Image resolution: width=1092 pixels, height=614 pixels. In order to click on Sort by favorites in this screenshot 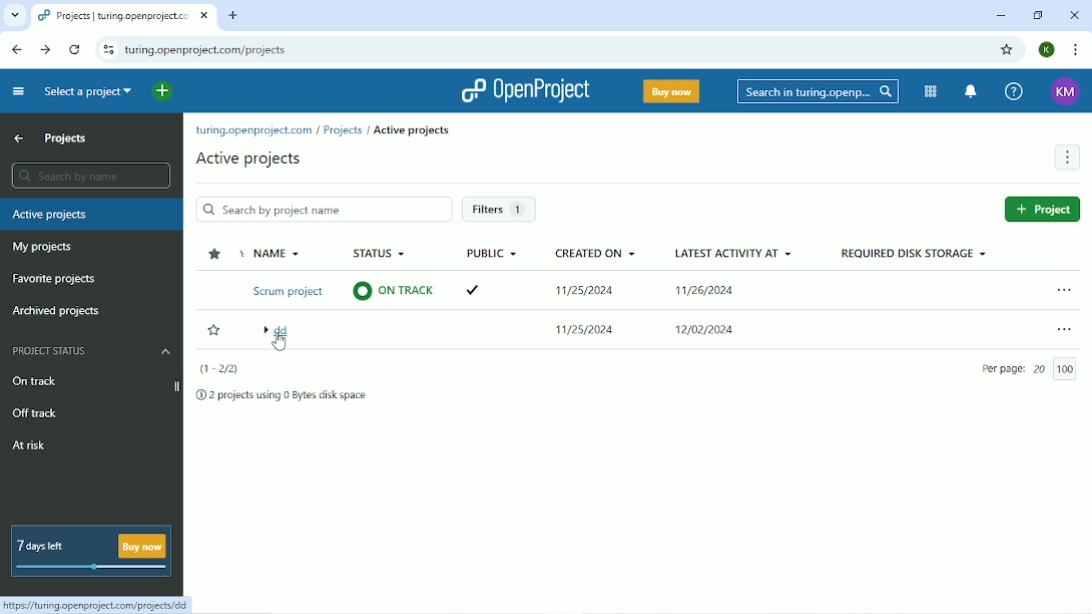, I will do `click(213, 254)`.